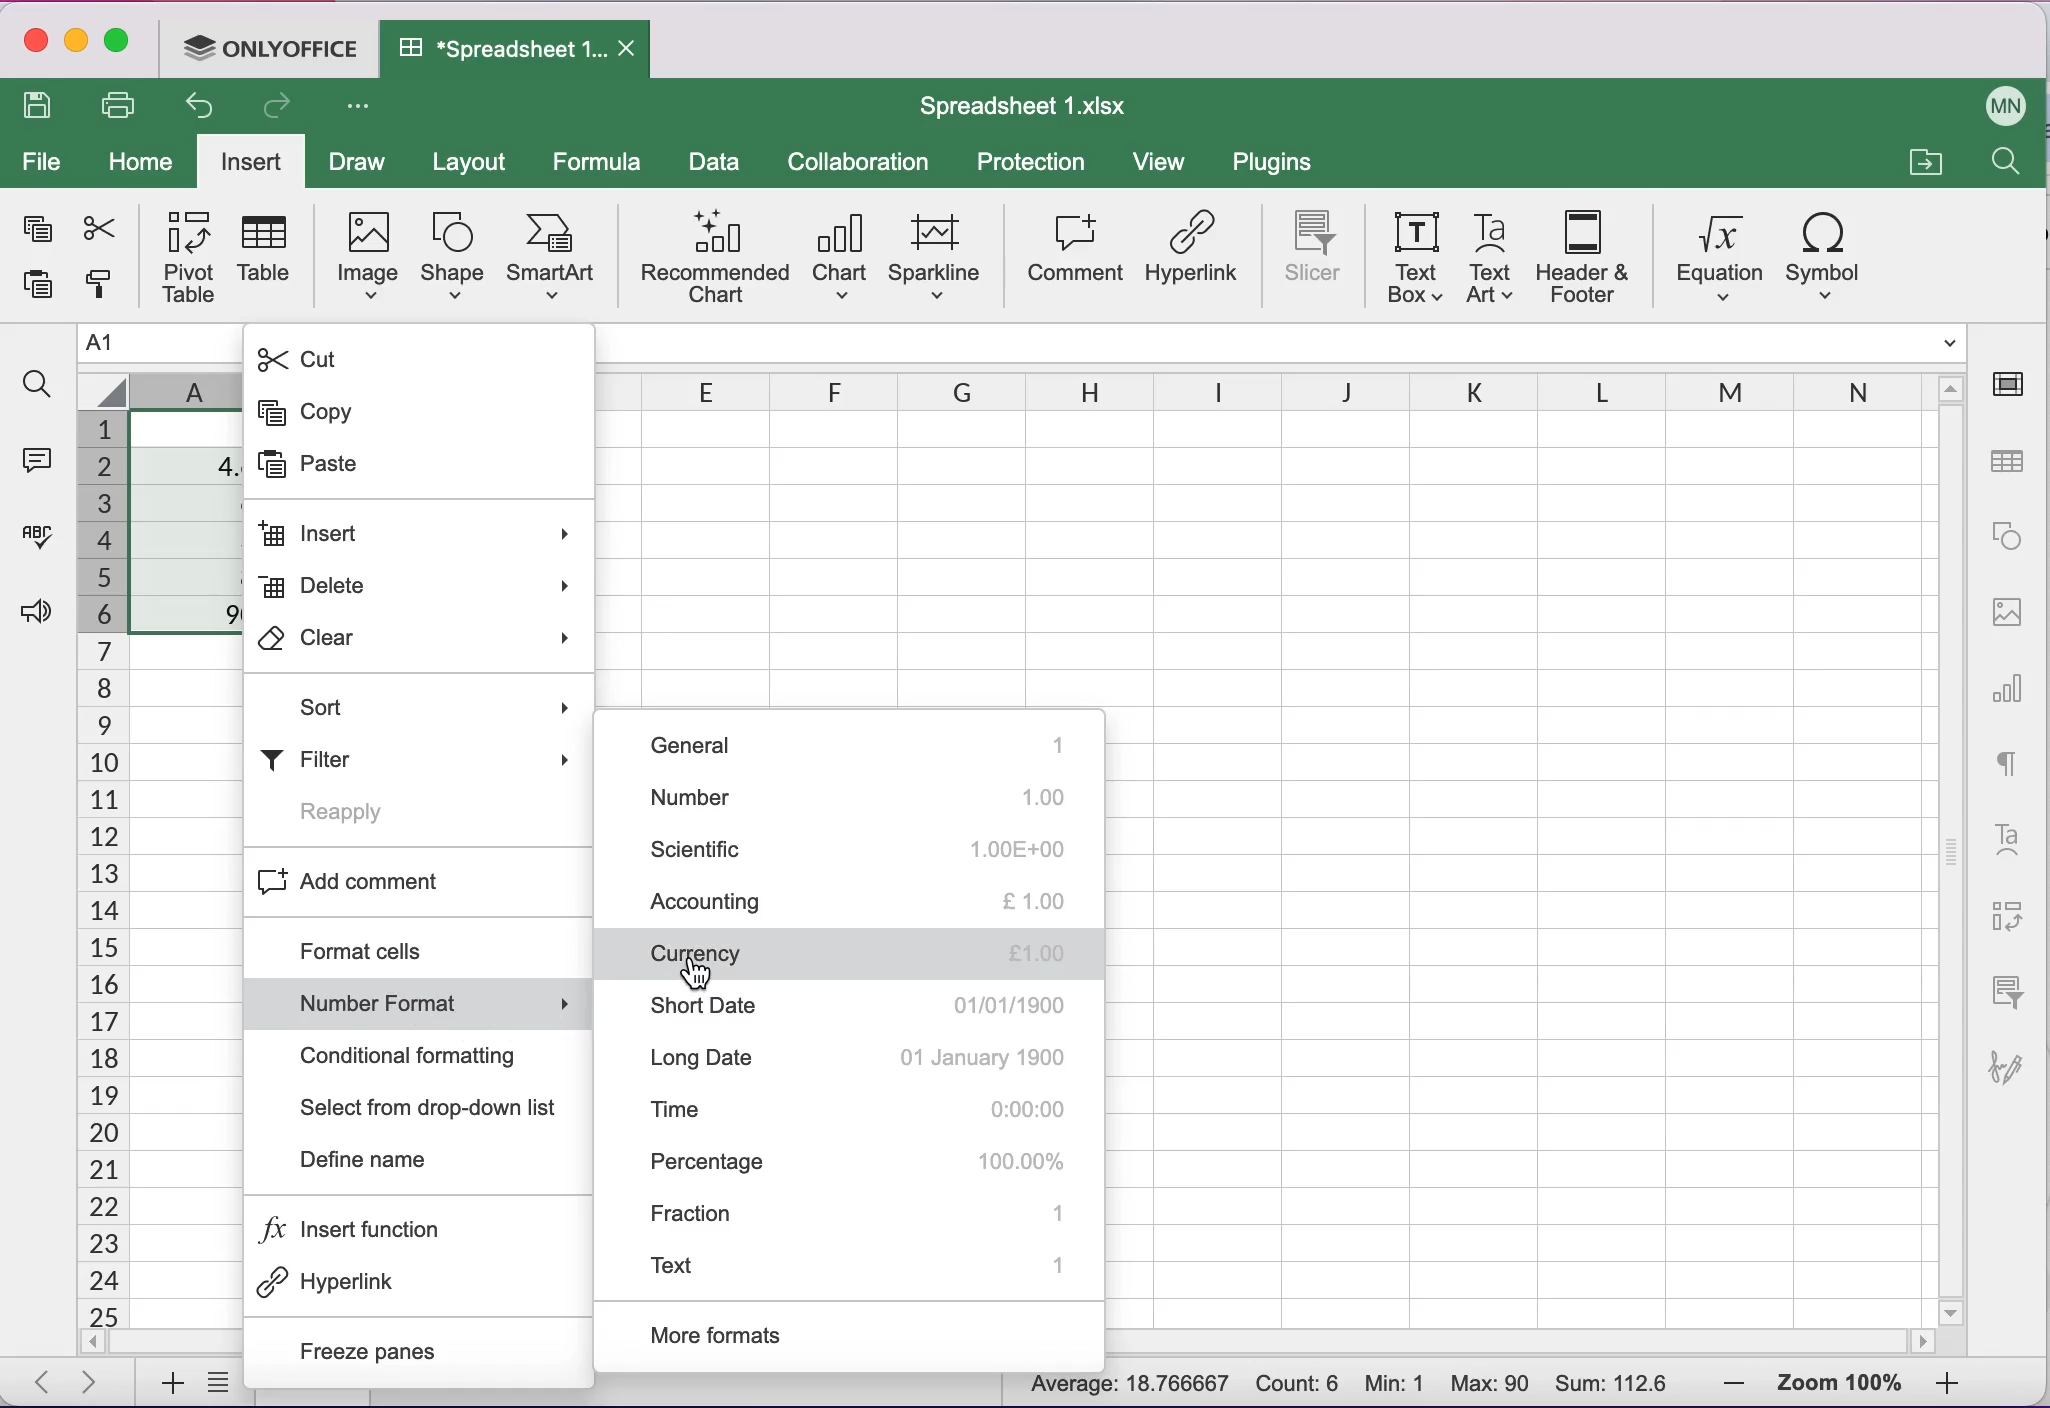  What do you see at coordinates (94, 286) in the screenshot?
I see `copy style` at bounding box center [94, 286].